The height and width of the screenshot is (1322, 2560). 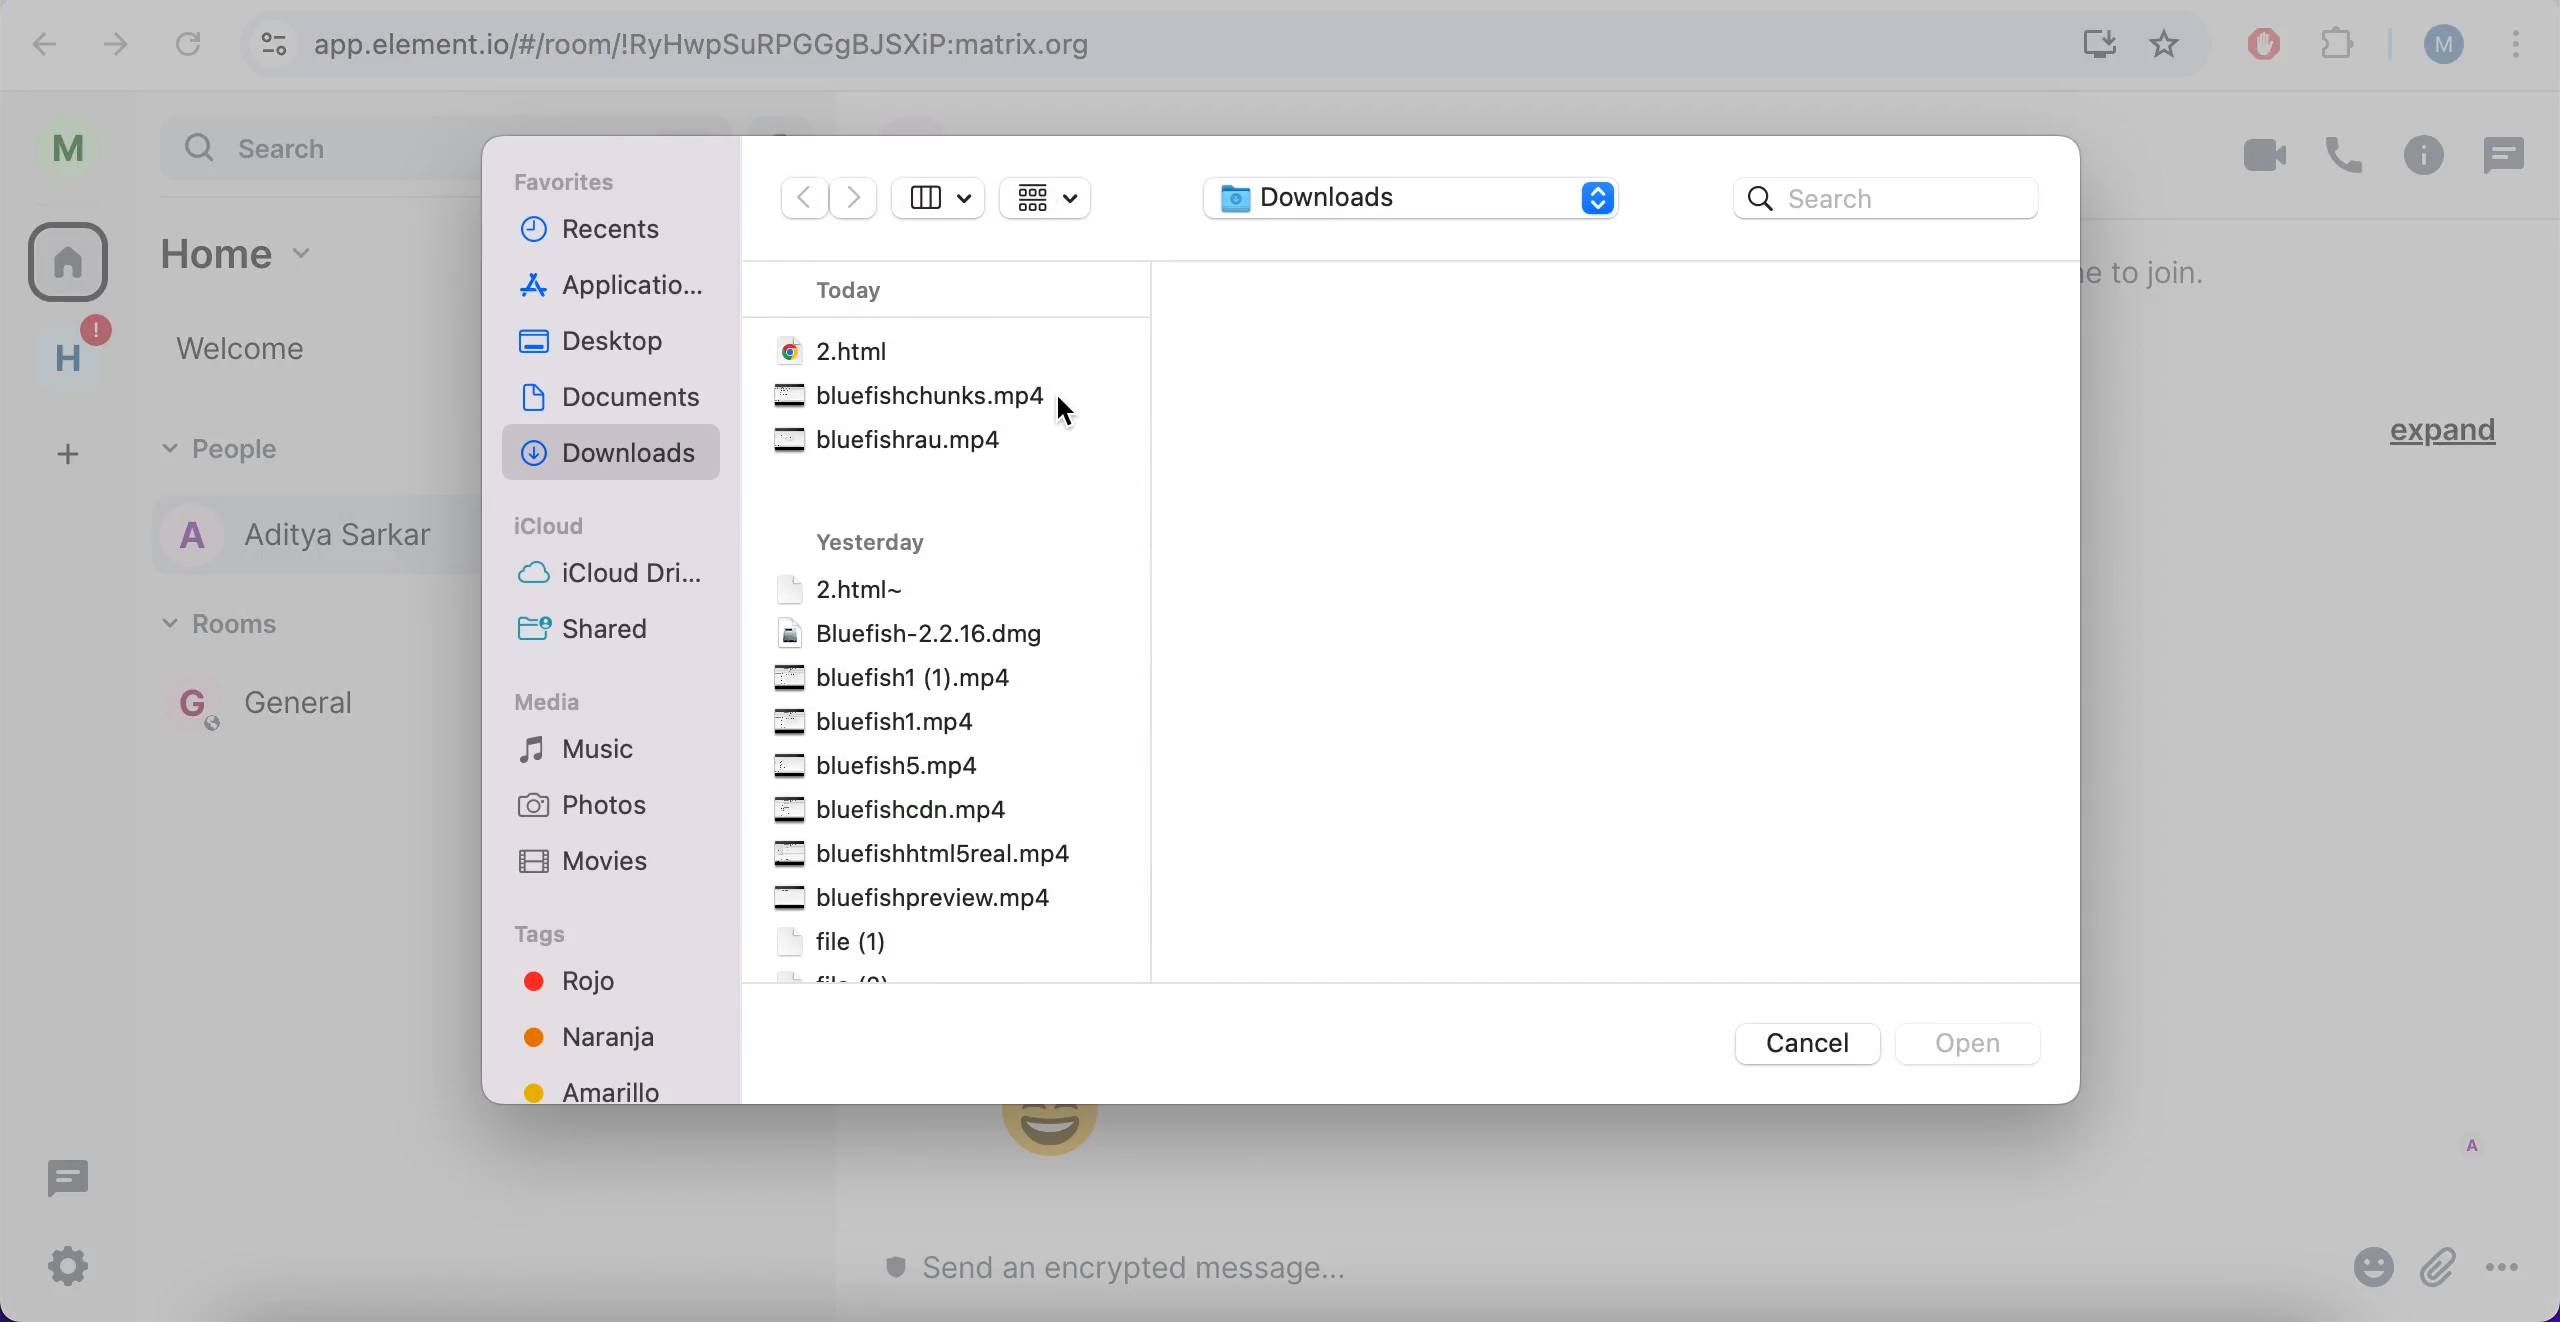 I want to click on add, so click(x=74, y=443).